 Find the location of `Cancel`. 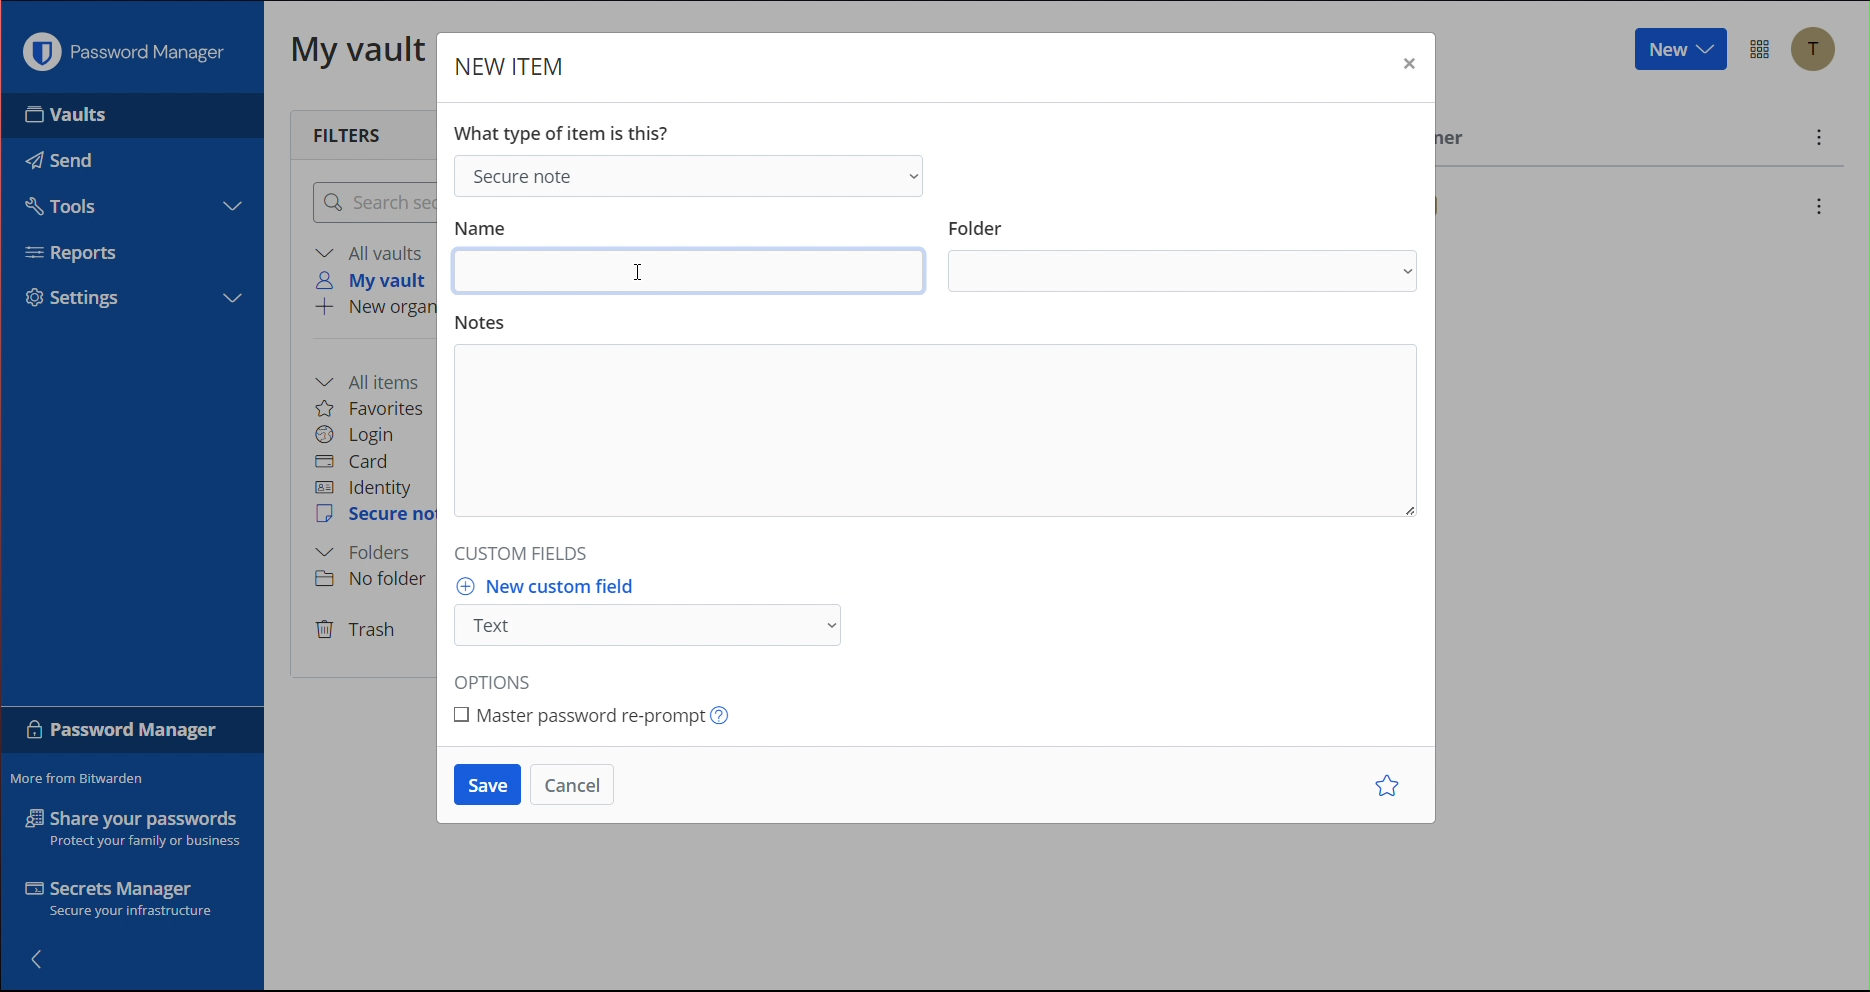

Cancel is located at coordinates (573, 785).